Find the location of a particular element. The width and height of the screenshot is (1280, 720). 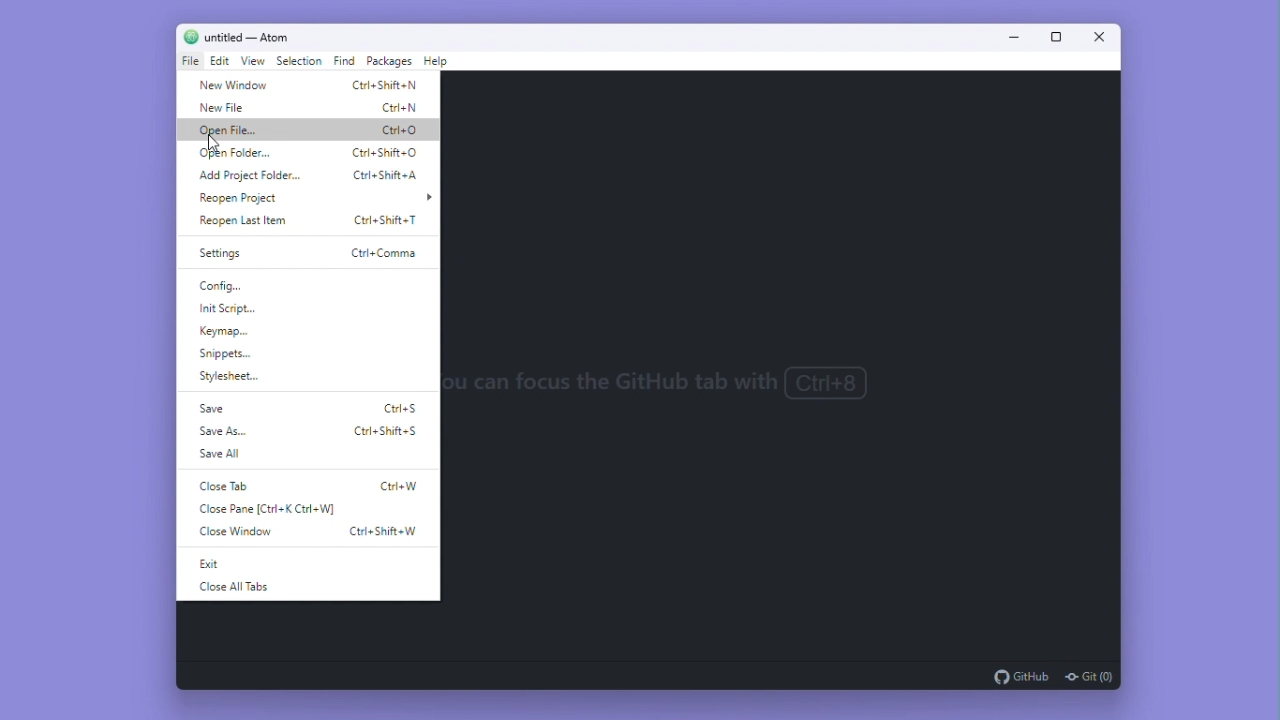

Close window ctrl+shift+w is located at coordinates (312, 531).